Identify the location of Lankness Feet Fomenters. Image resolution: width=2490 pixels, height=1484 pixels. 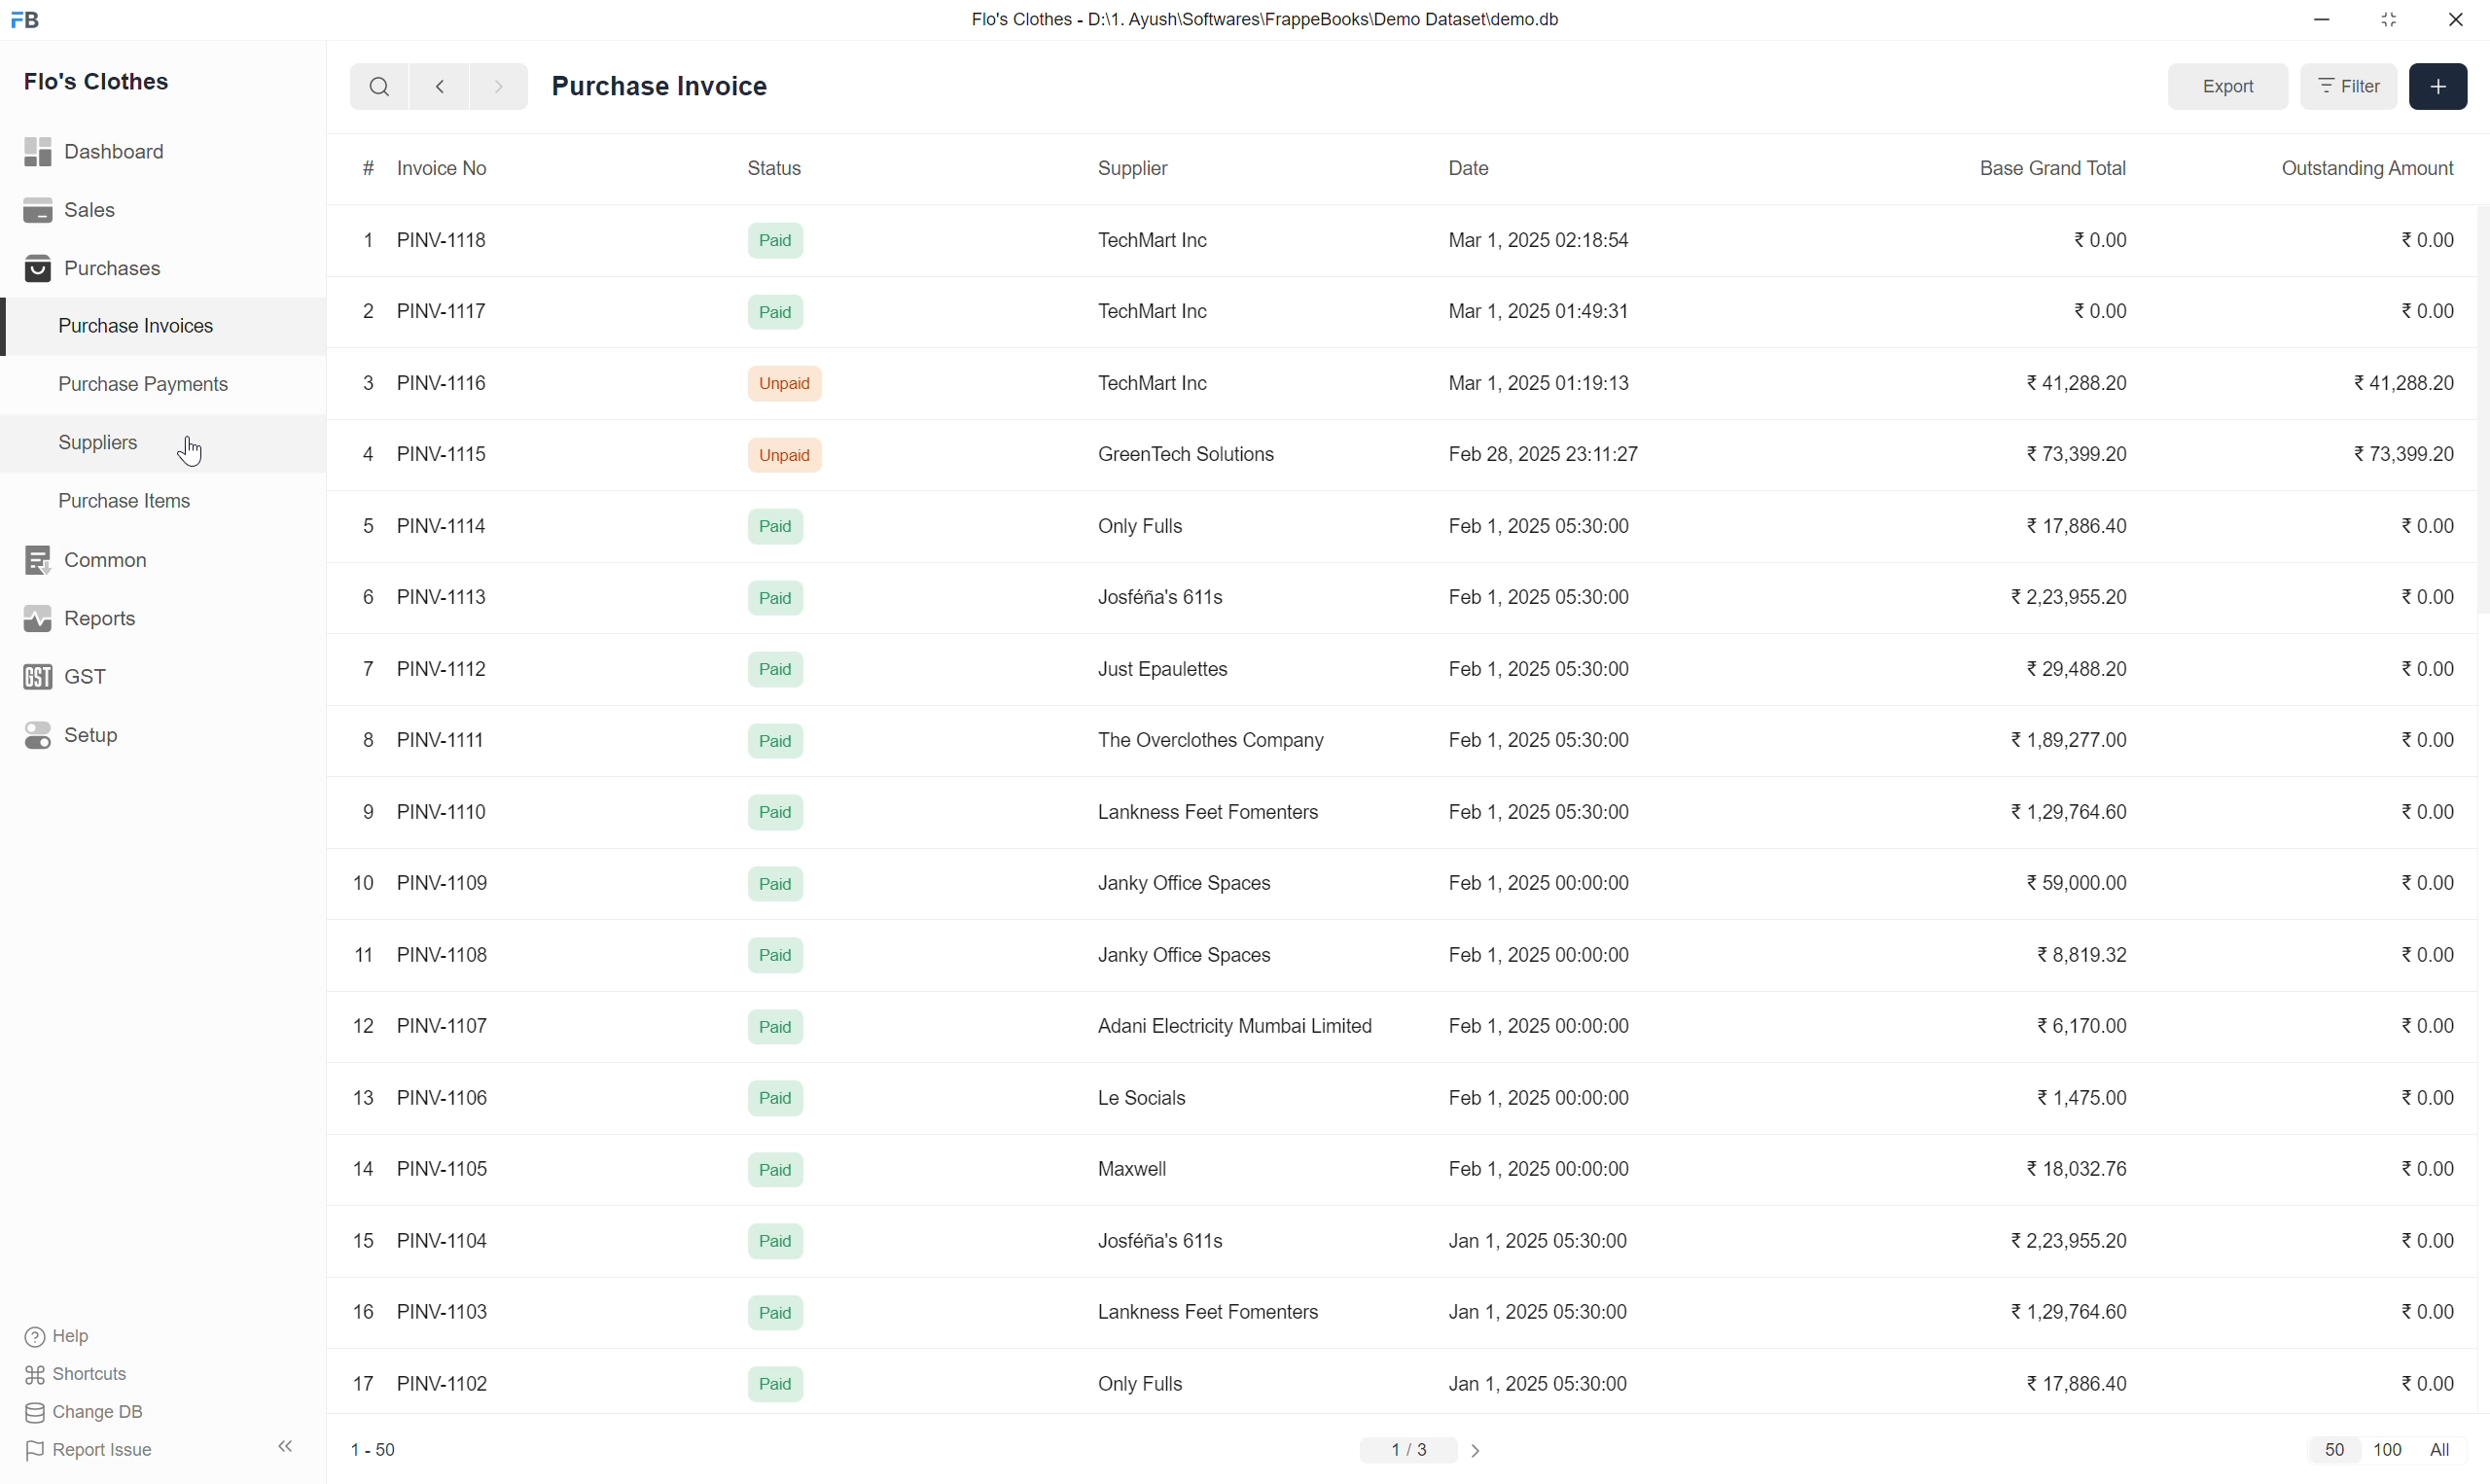
(1208, 1306).